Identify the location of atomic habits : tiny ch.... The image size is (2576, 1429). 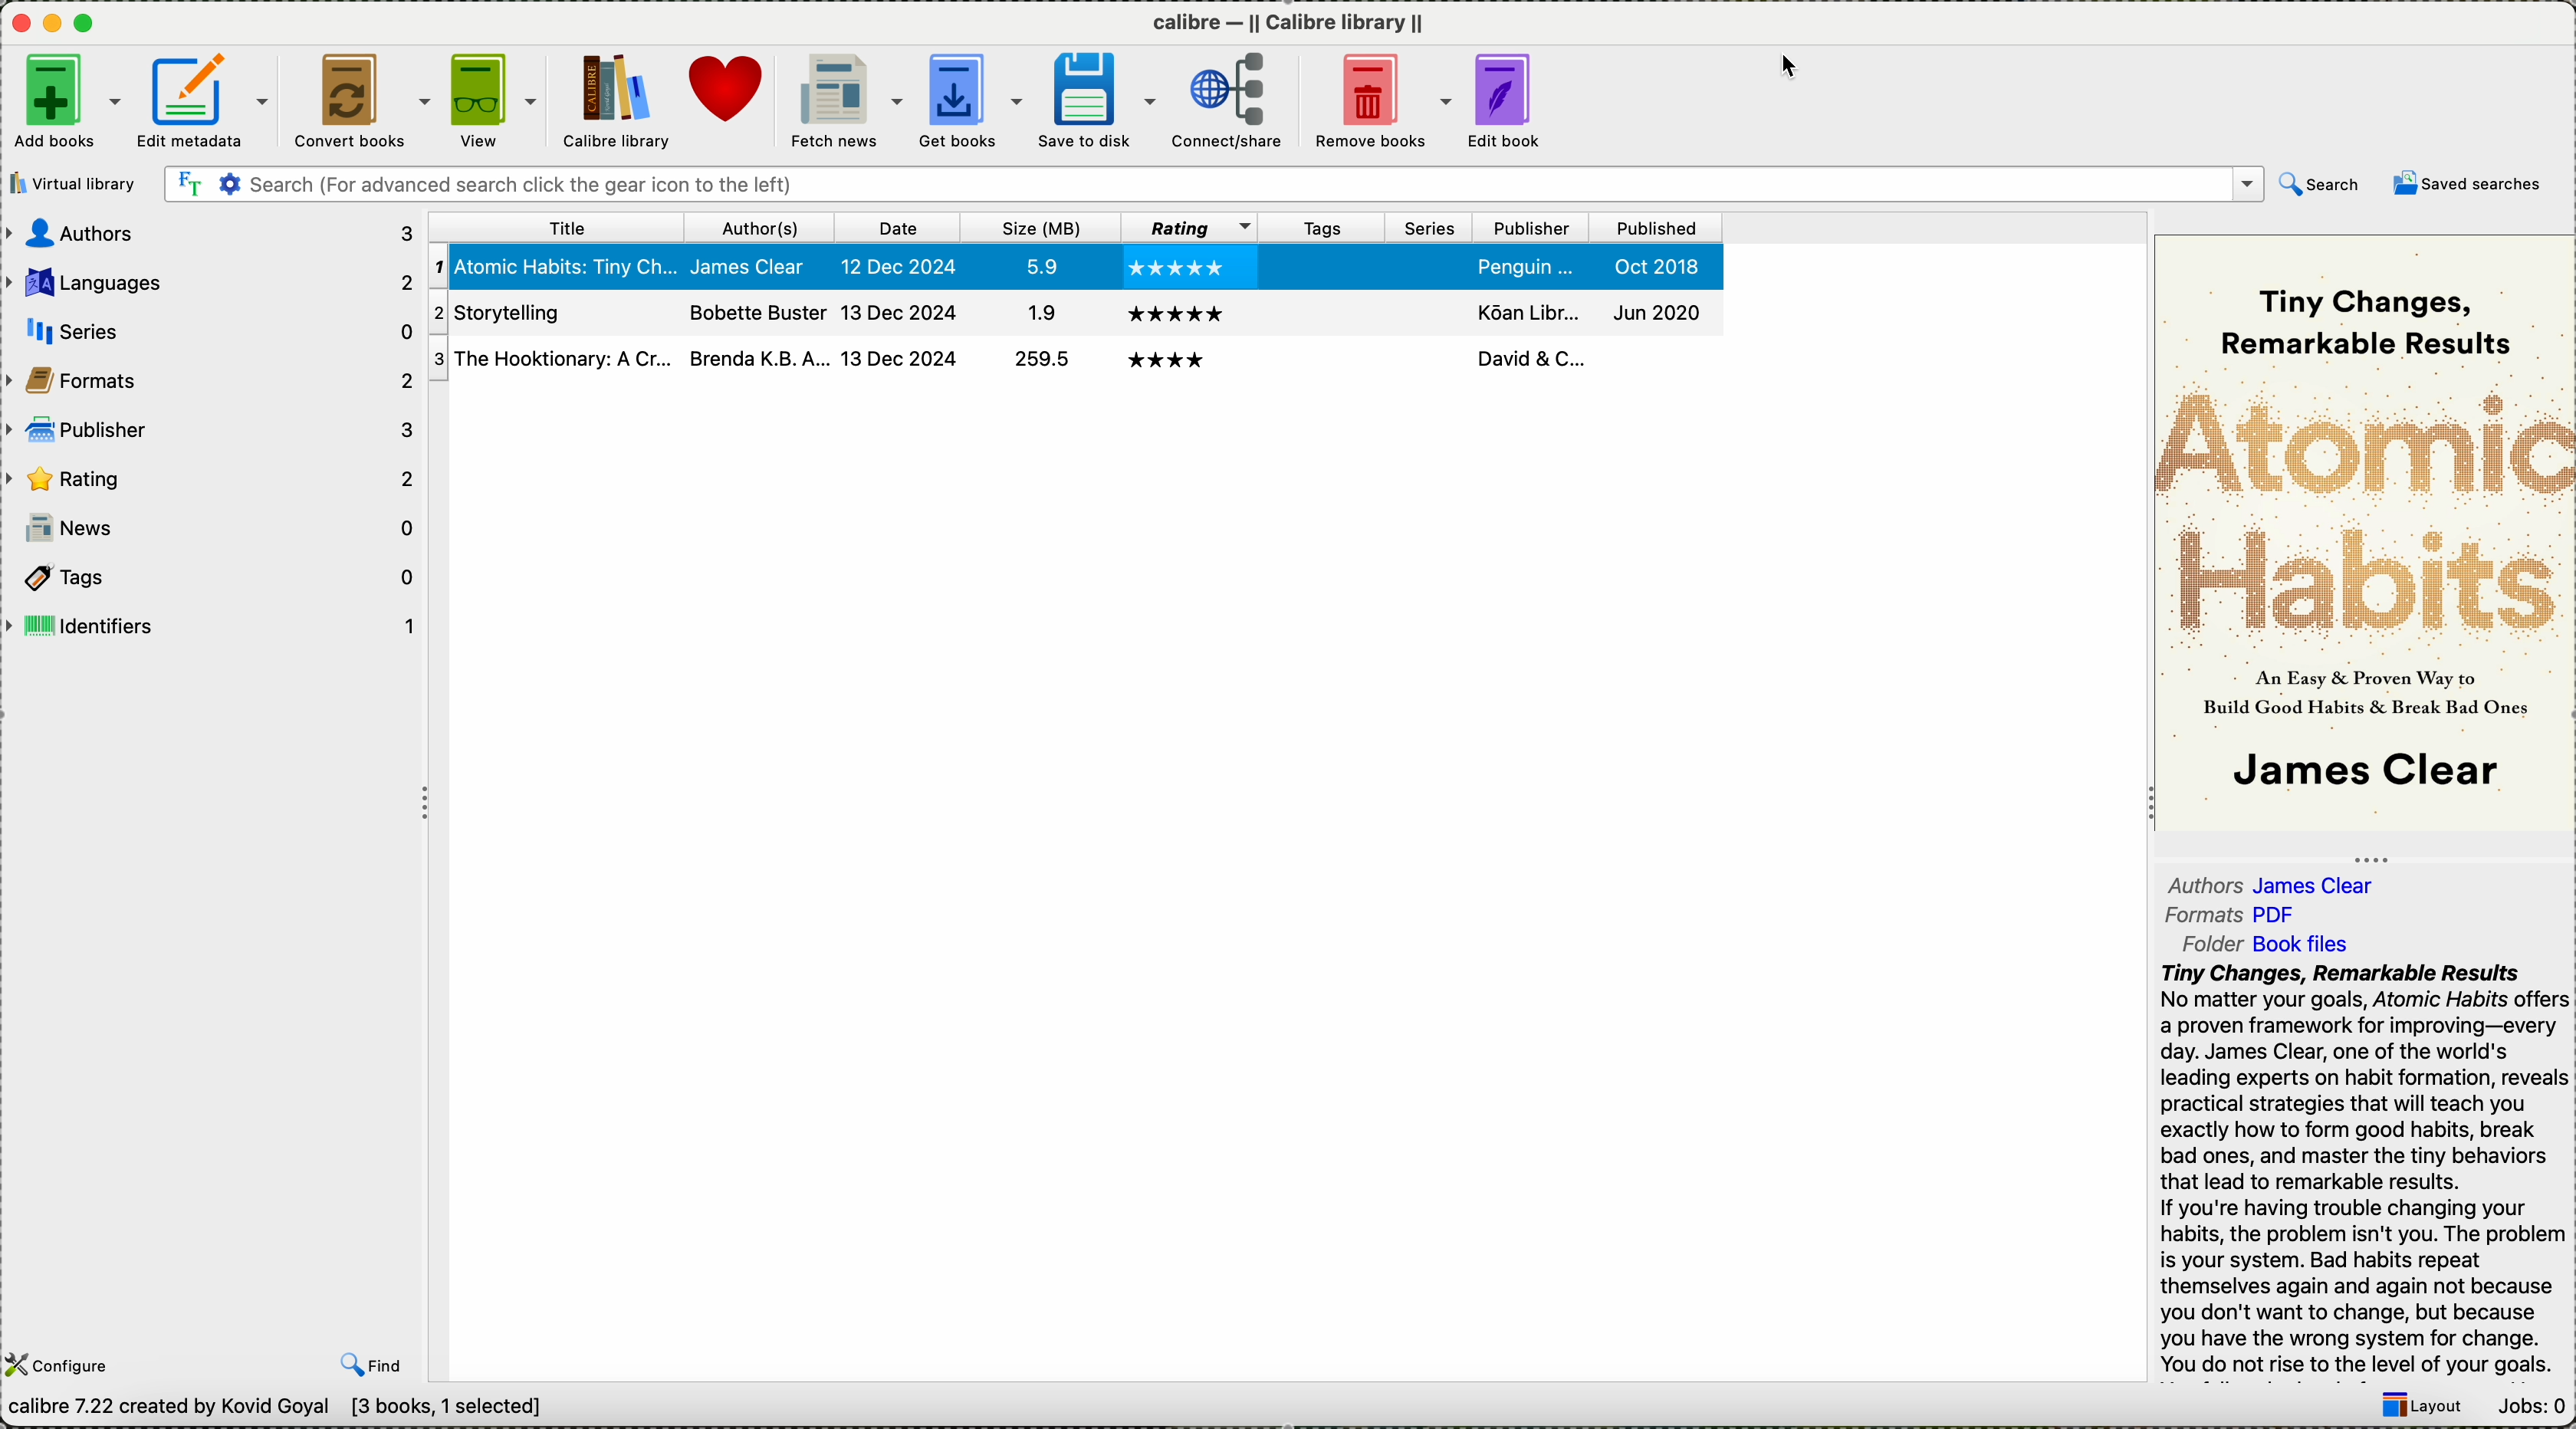
(554, 268).